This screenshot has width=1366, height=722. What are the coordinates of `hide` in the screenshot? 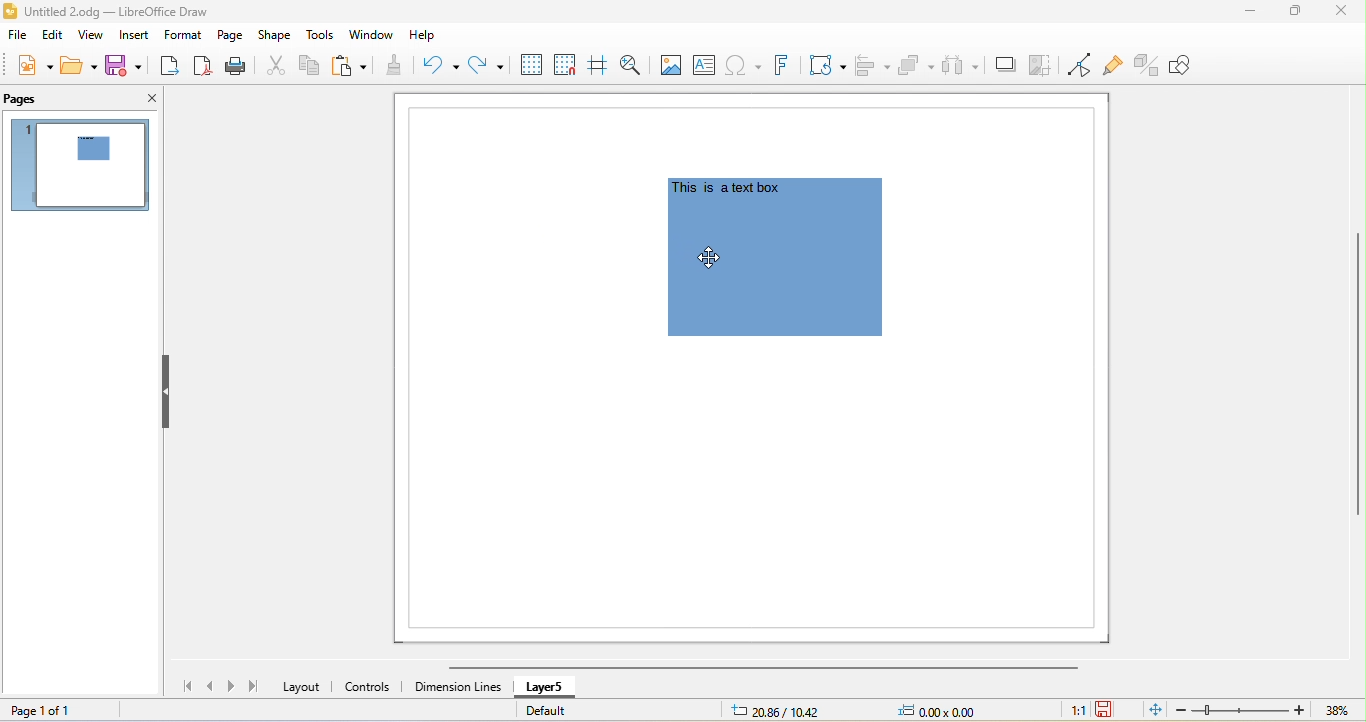 It's located at (166, 390).